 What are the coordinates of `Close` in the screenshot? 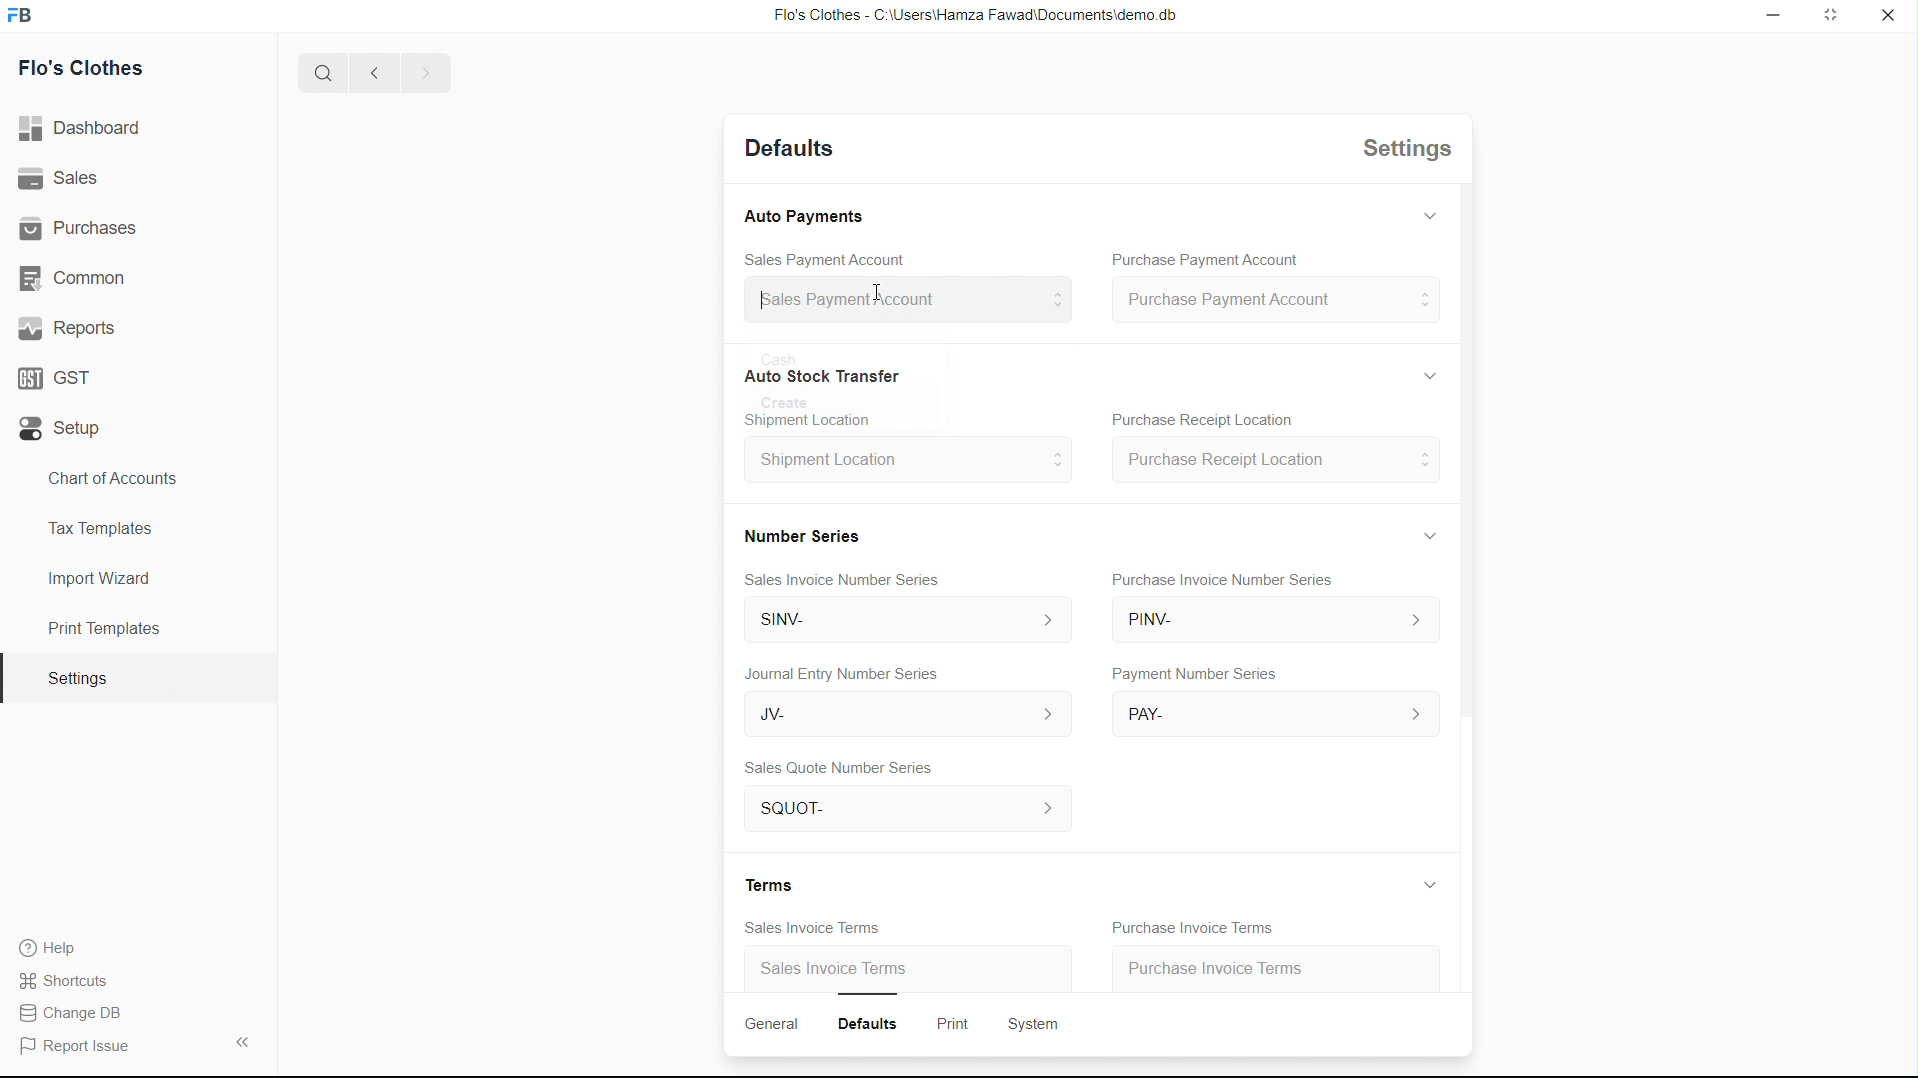 It's located at (1888, 17).